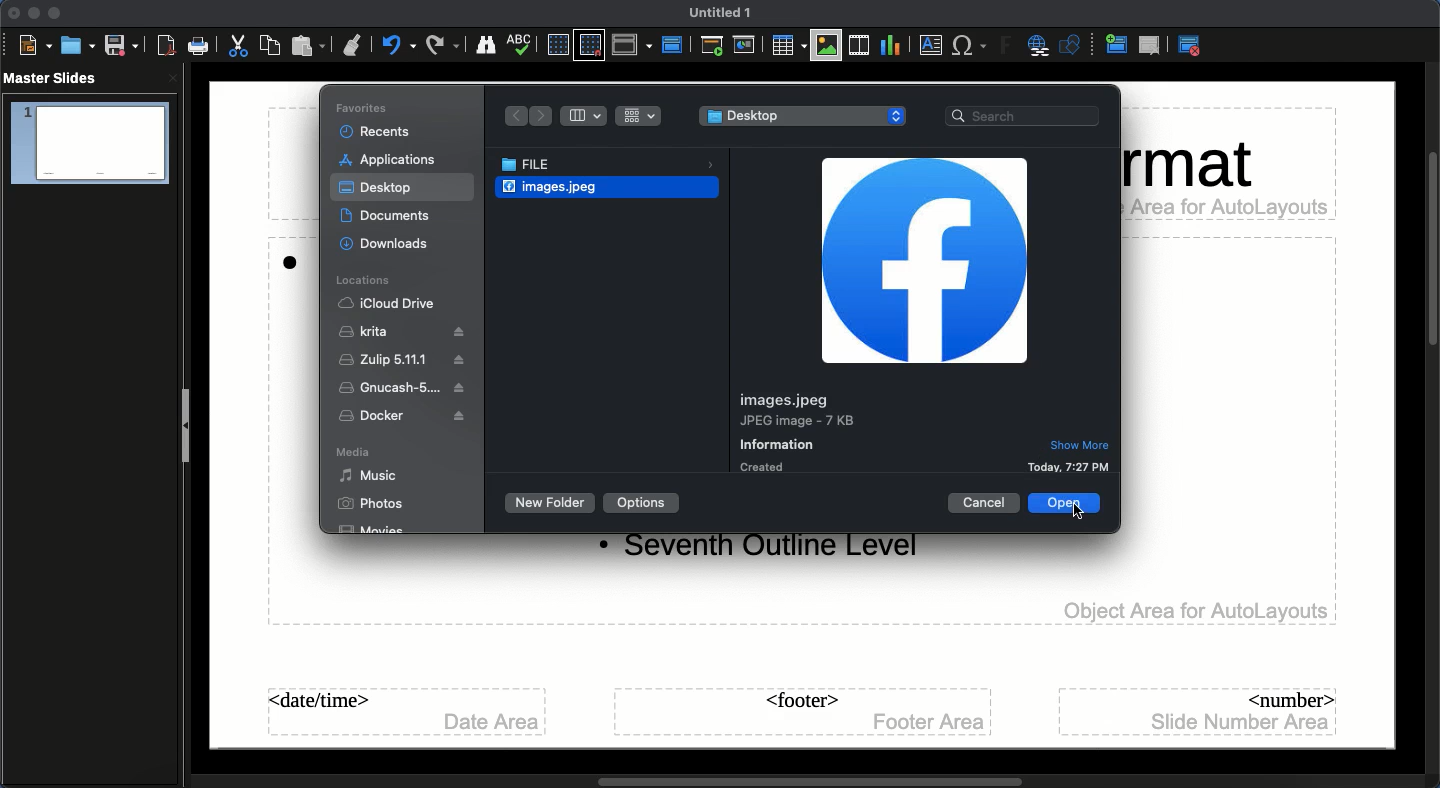  I want to click on Master slide date, so click(408, 710).